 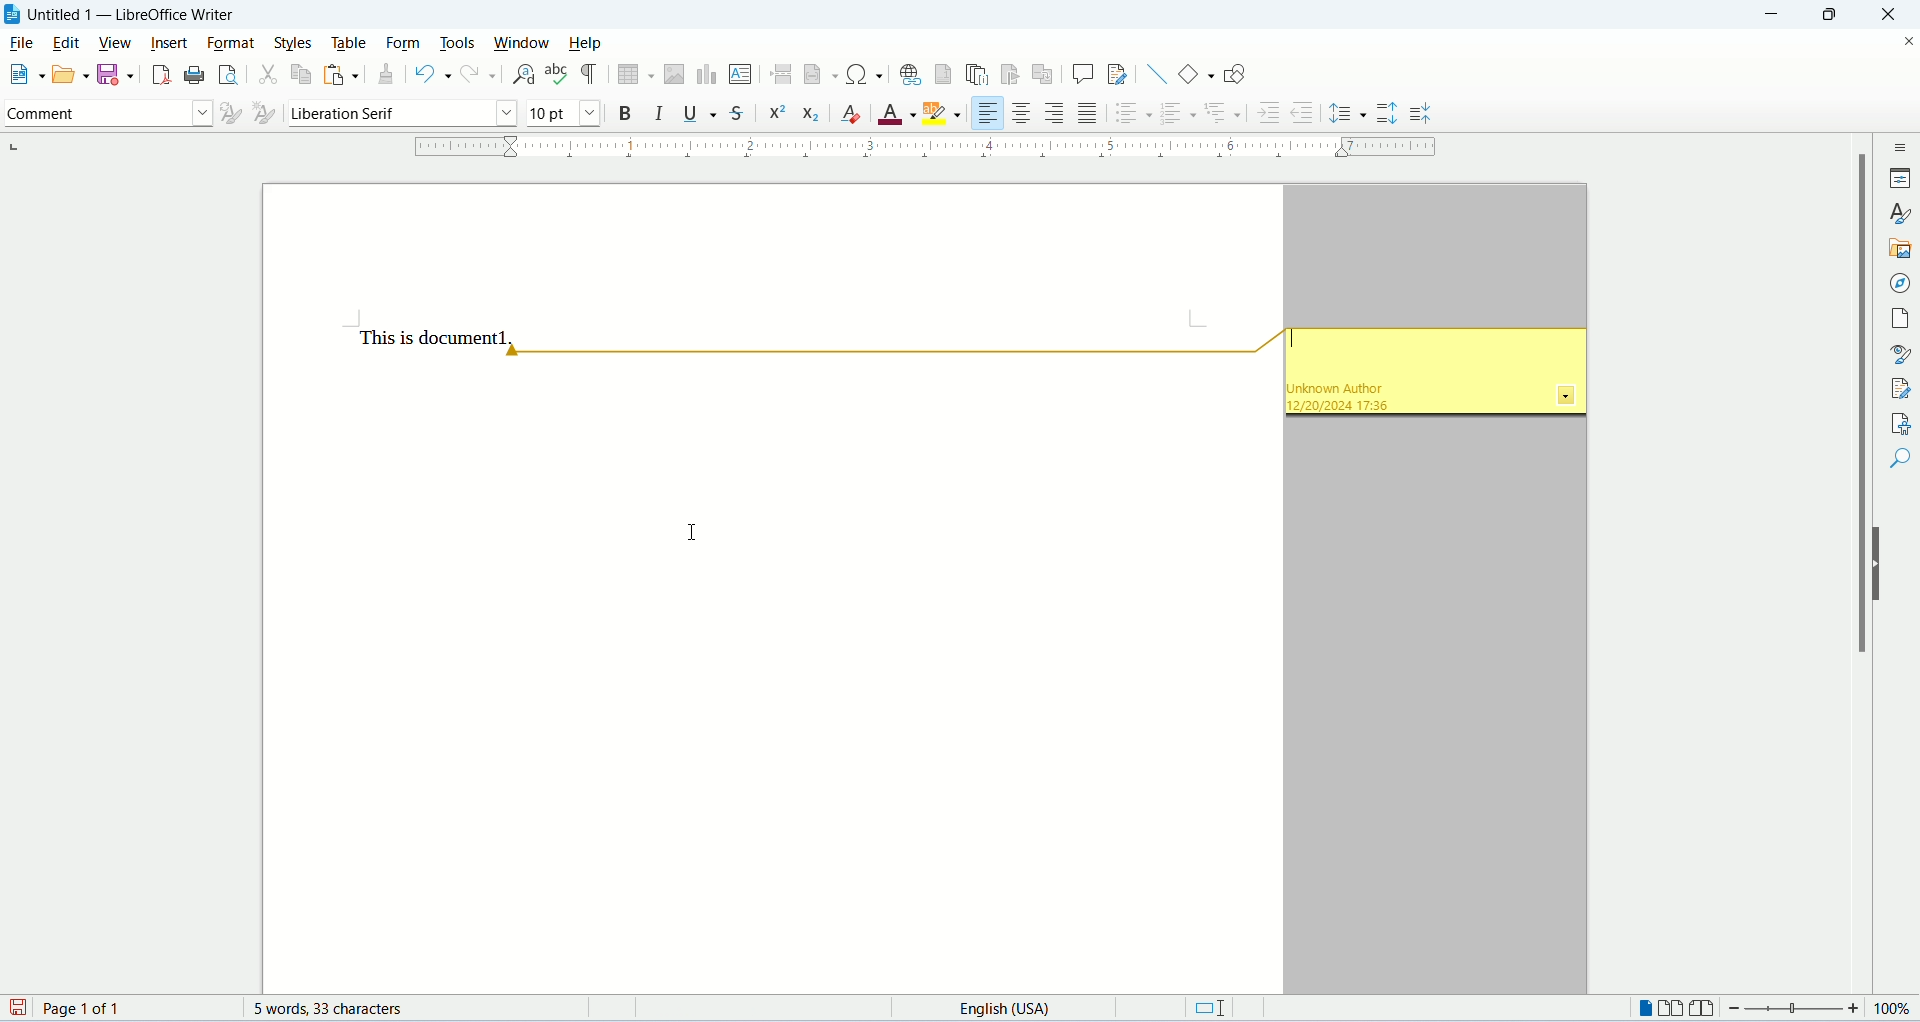 I want to click on spell check, so click(x=557, y=76).